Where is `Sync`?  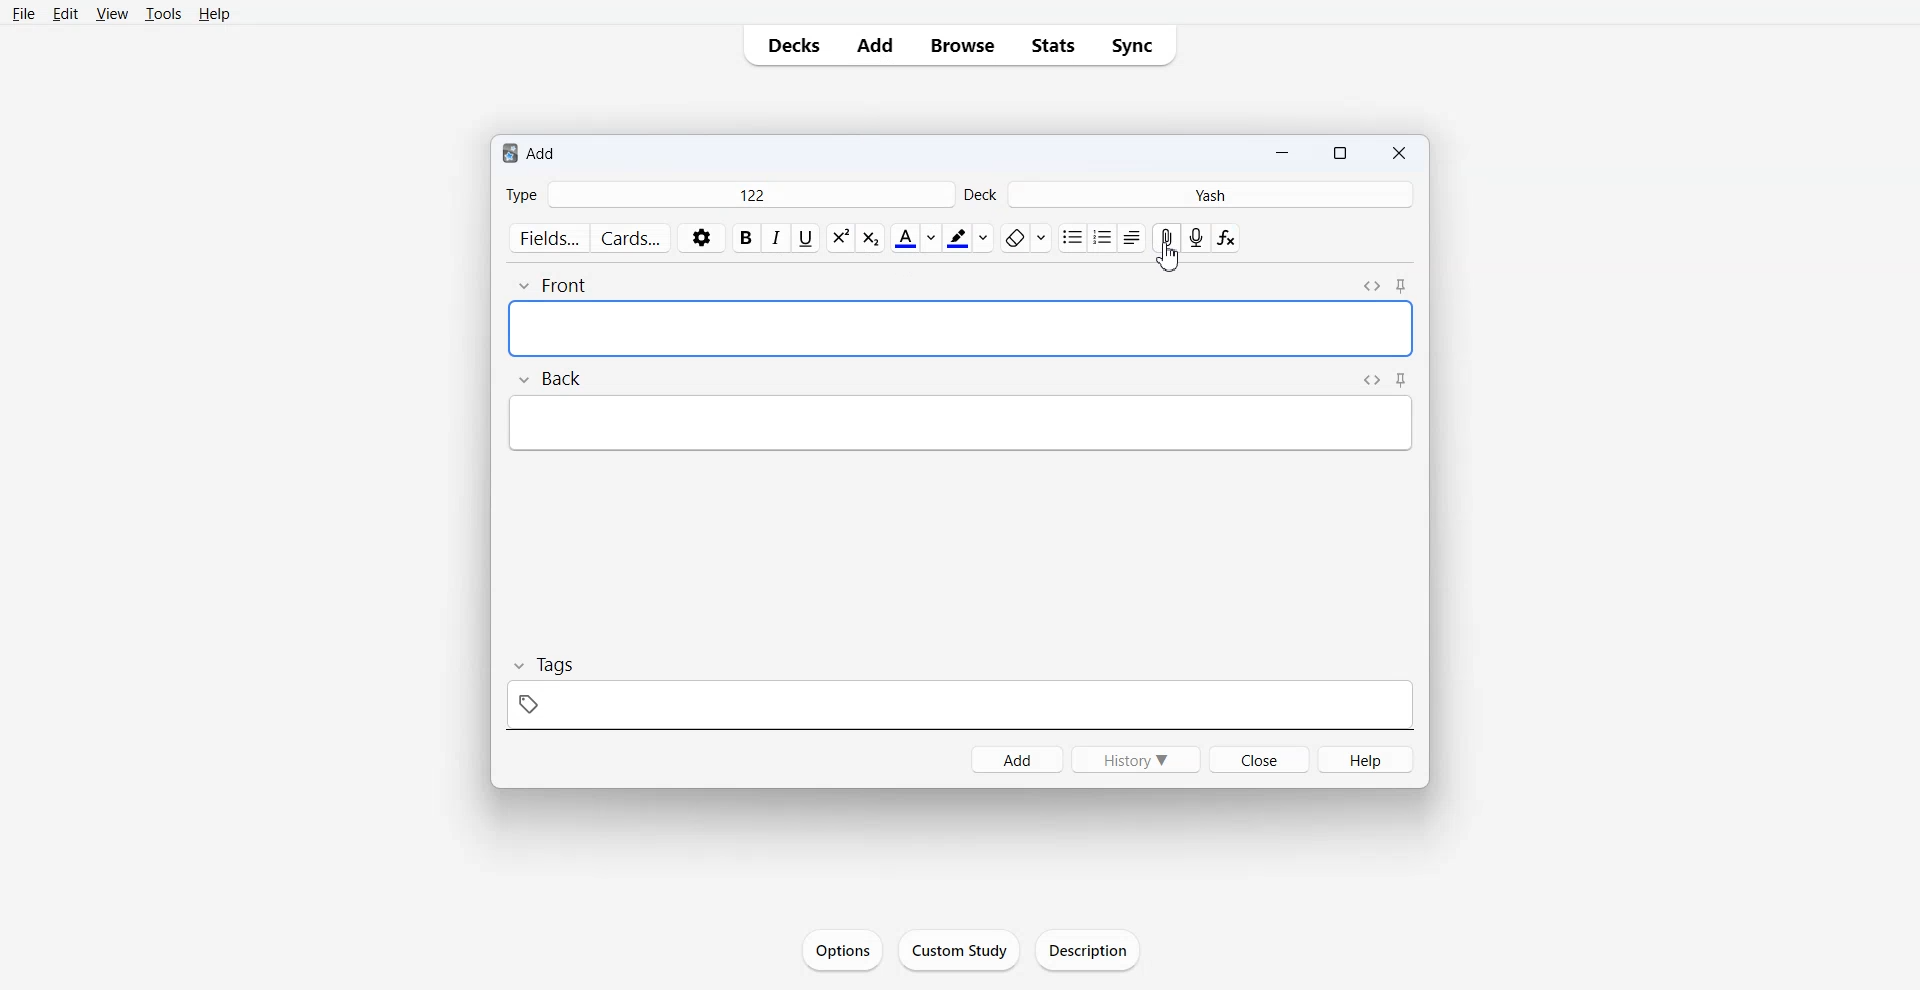
Sync is located at coordinates (1133, 45).